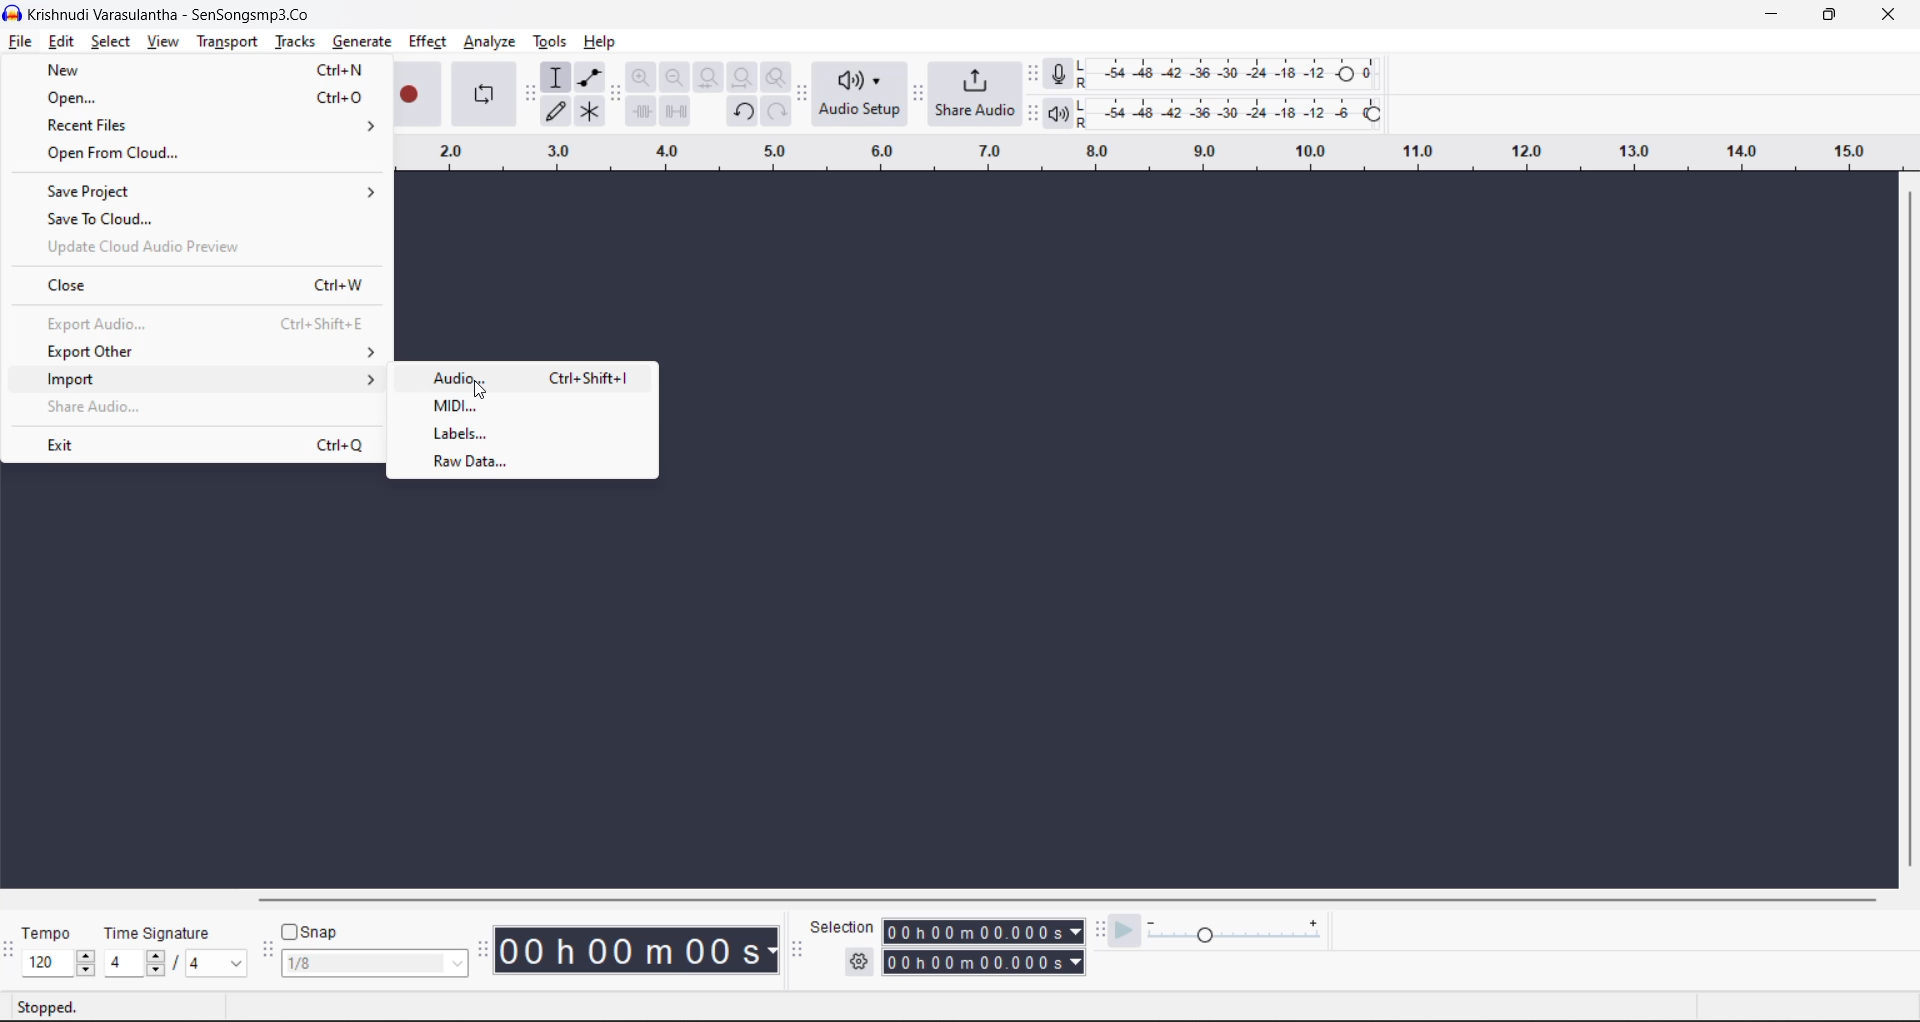 The width and height of the screenshot is (1920, 1022). I want to click on playback speed, so click(1235, 928).